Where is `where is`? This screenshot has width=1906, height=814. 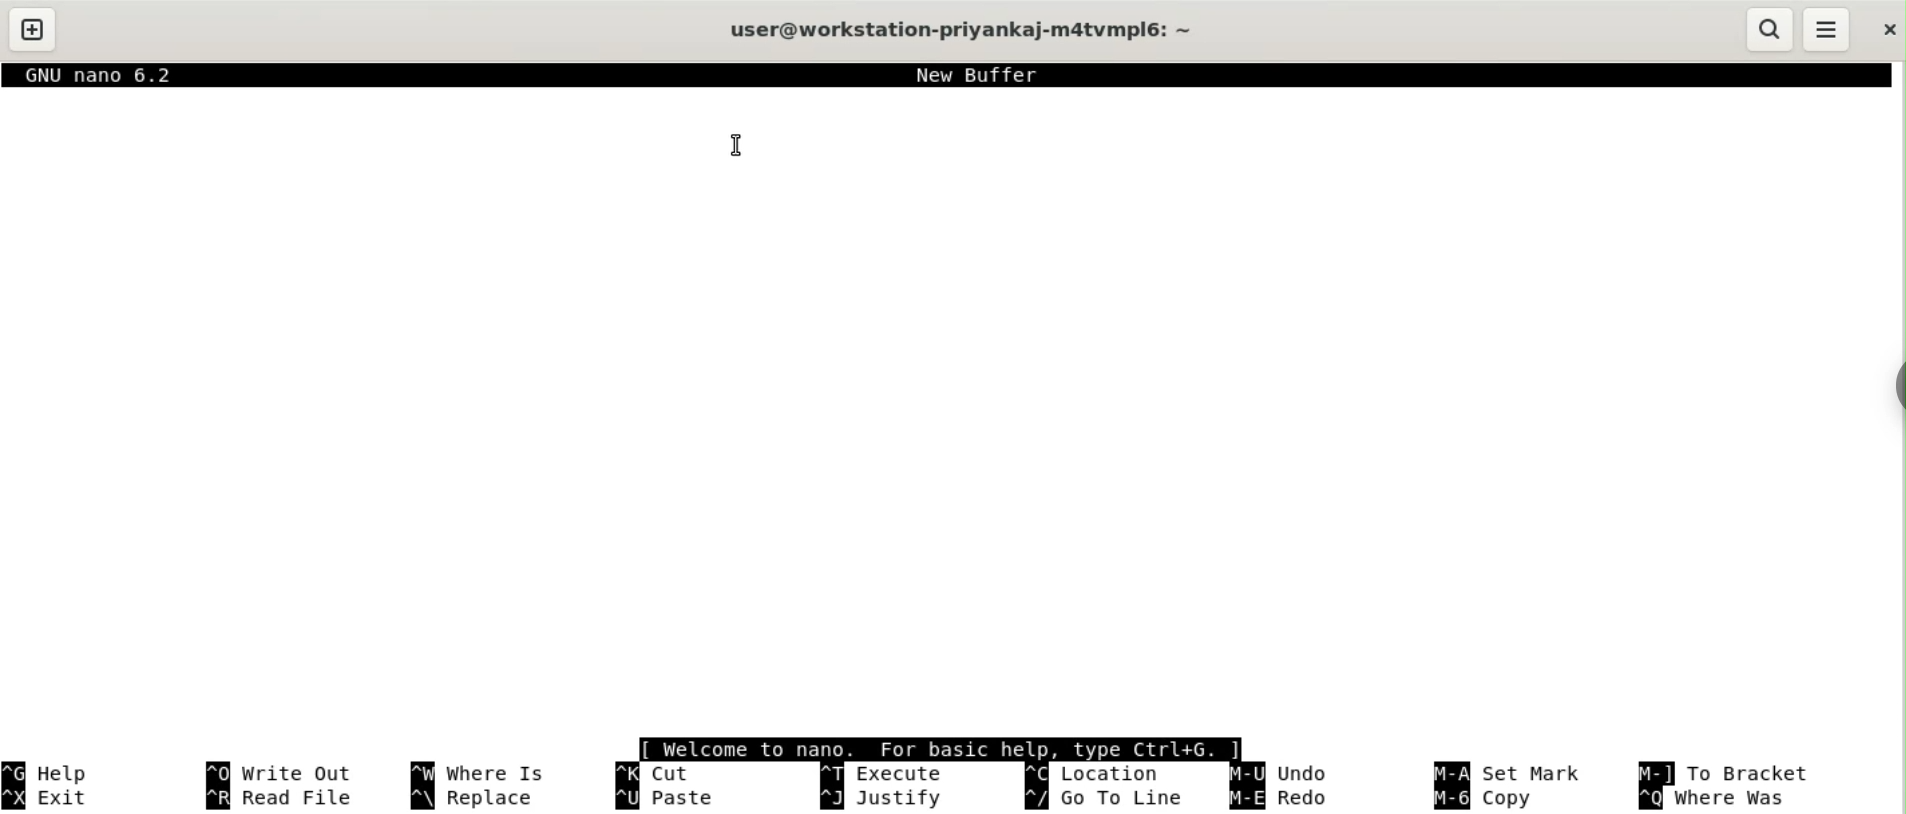 where is is located at coordinates (475, 772).